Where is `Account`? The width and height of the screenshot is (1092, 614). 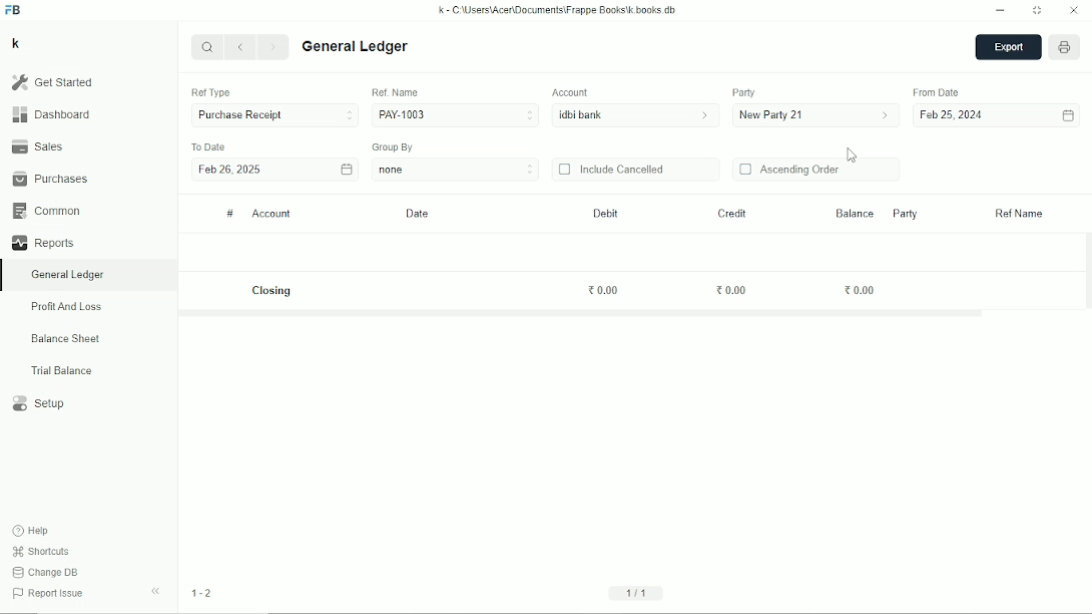
Account is located at coordinates (272, 214).